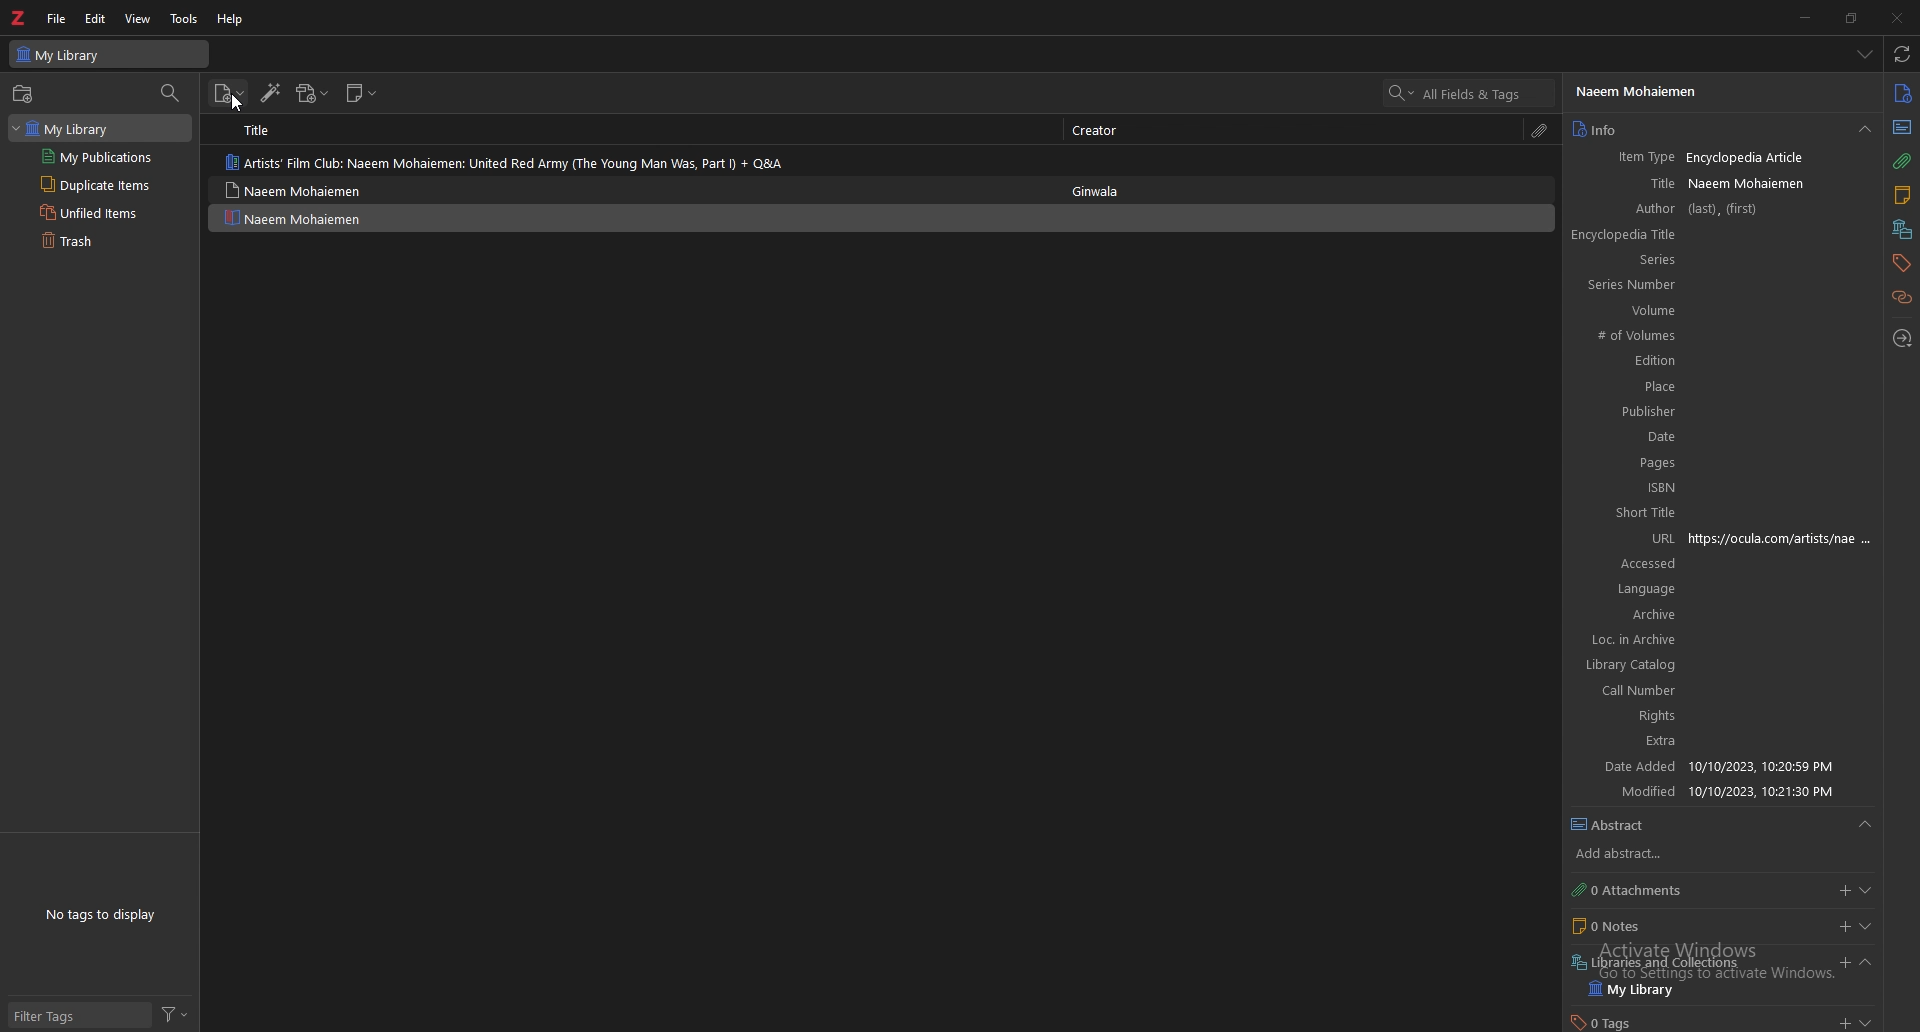  What do you see at coordinates (1902, 196) in the screenshot?
I see `notes` at bounding box center [1902, 196].